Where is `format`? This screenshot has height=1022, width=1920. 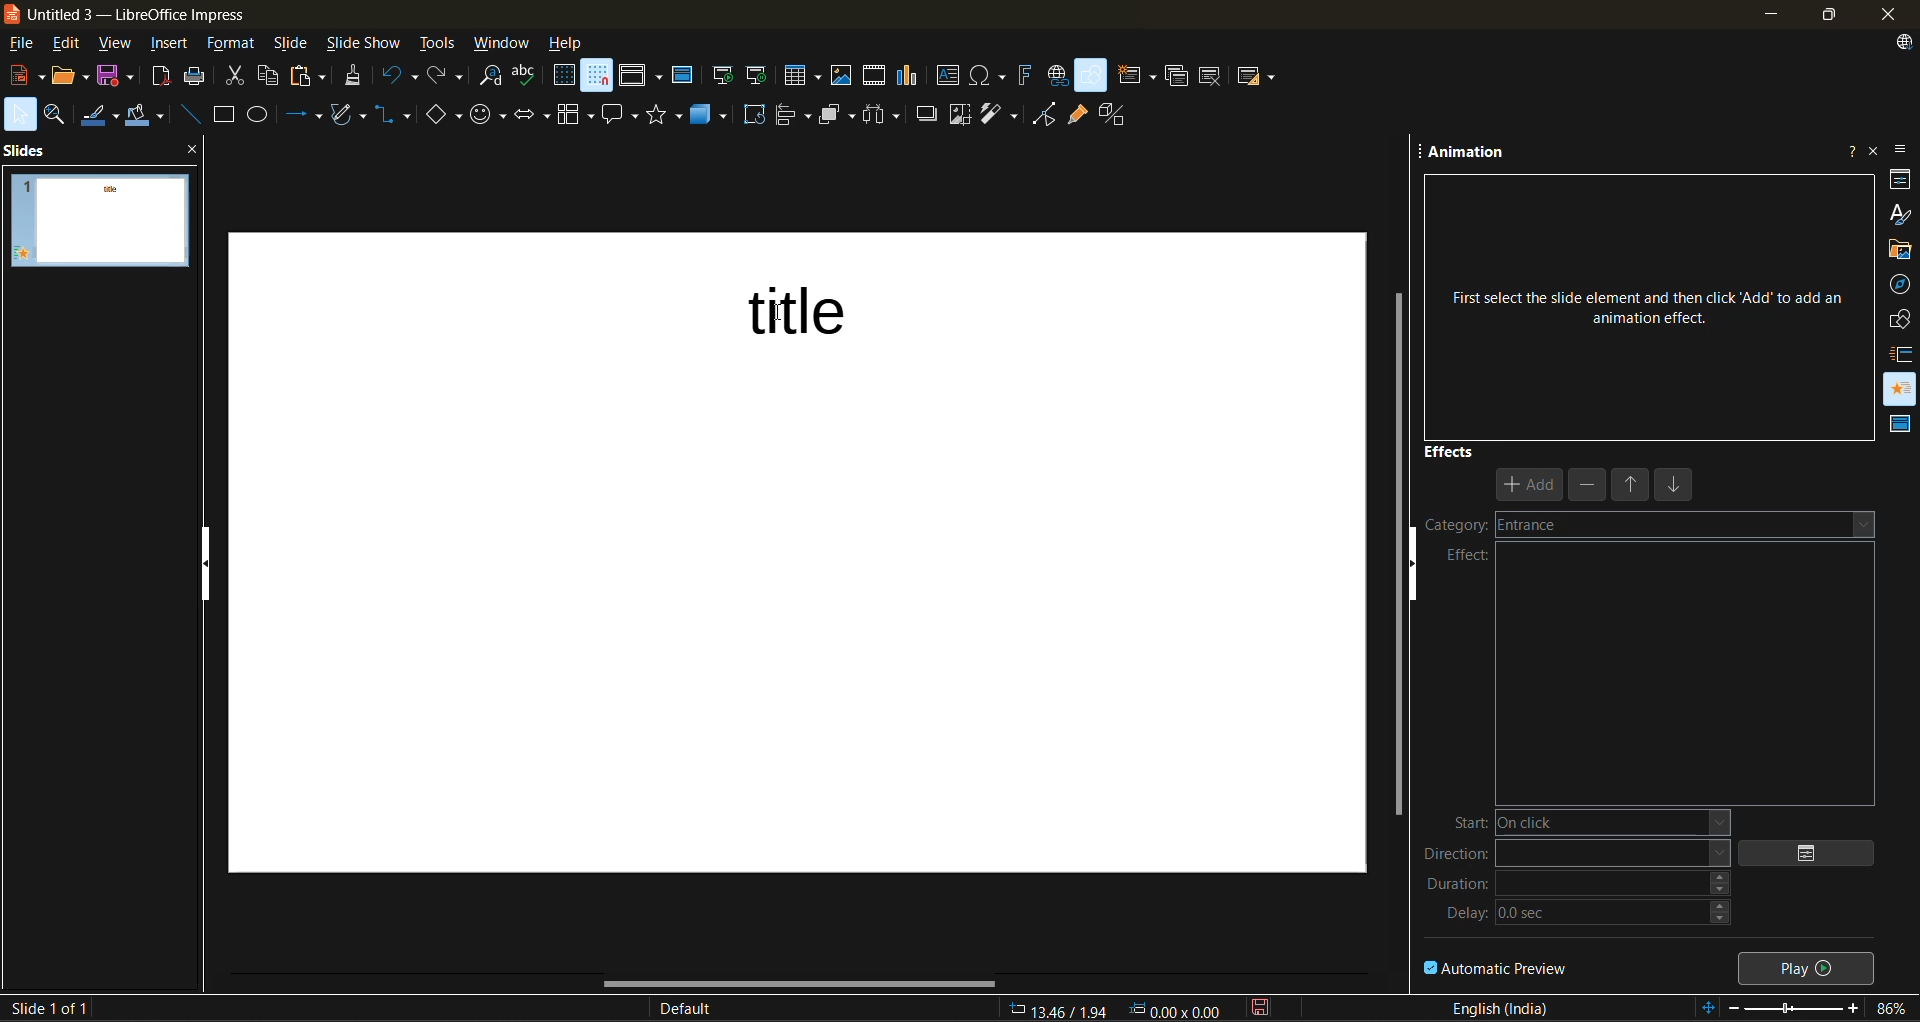 format is located at coordinates (231, 46).